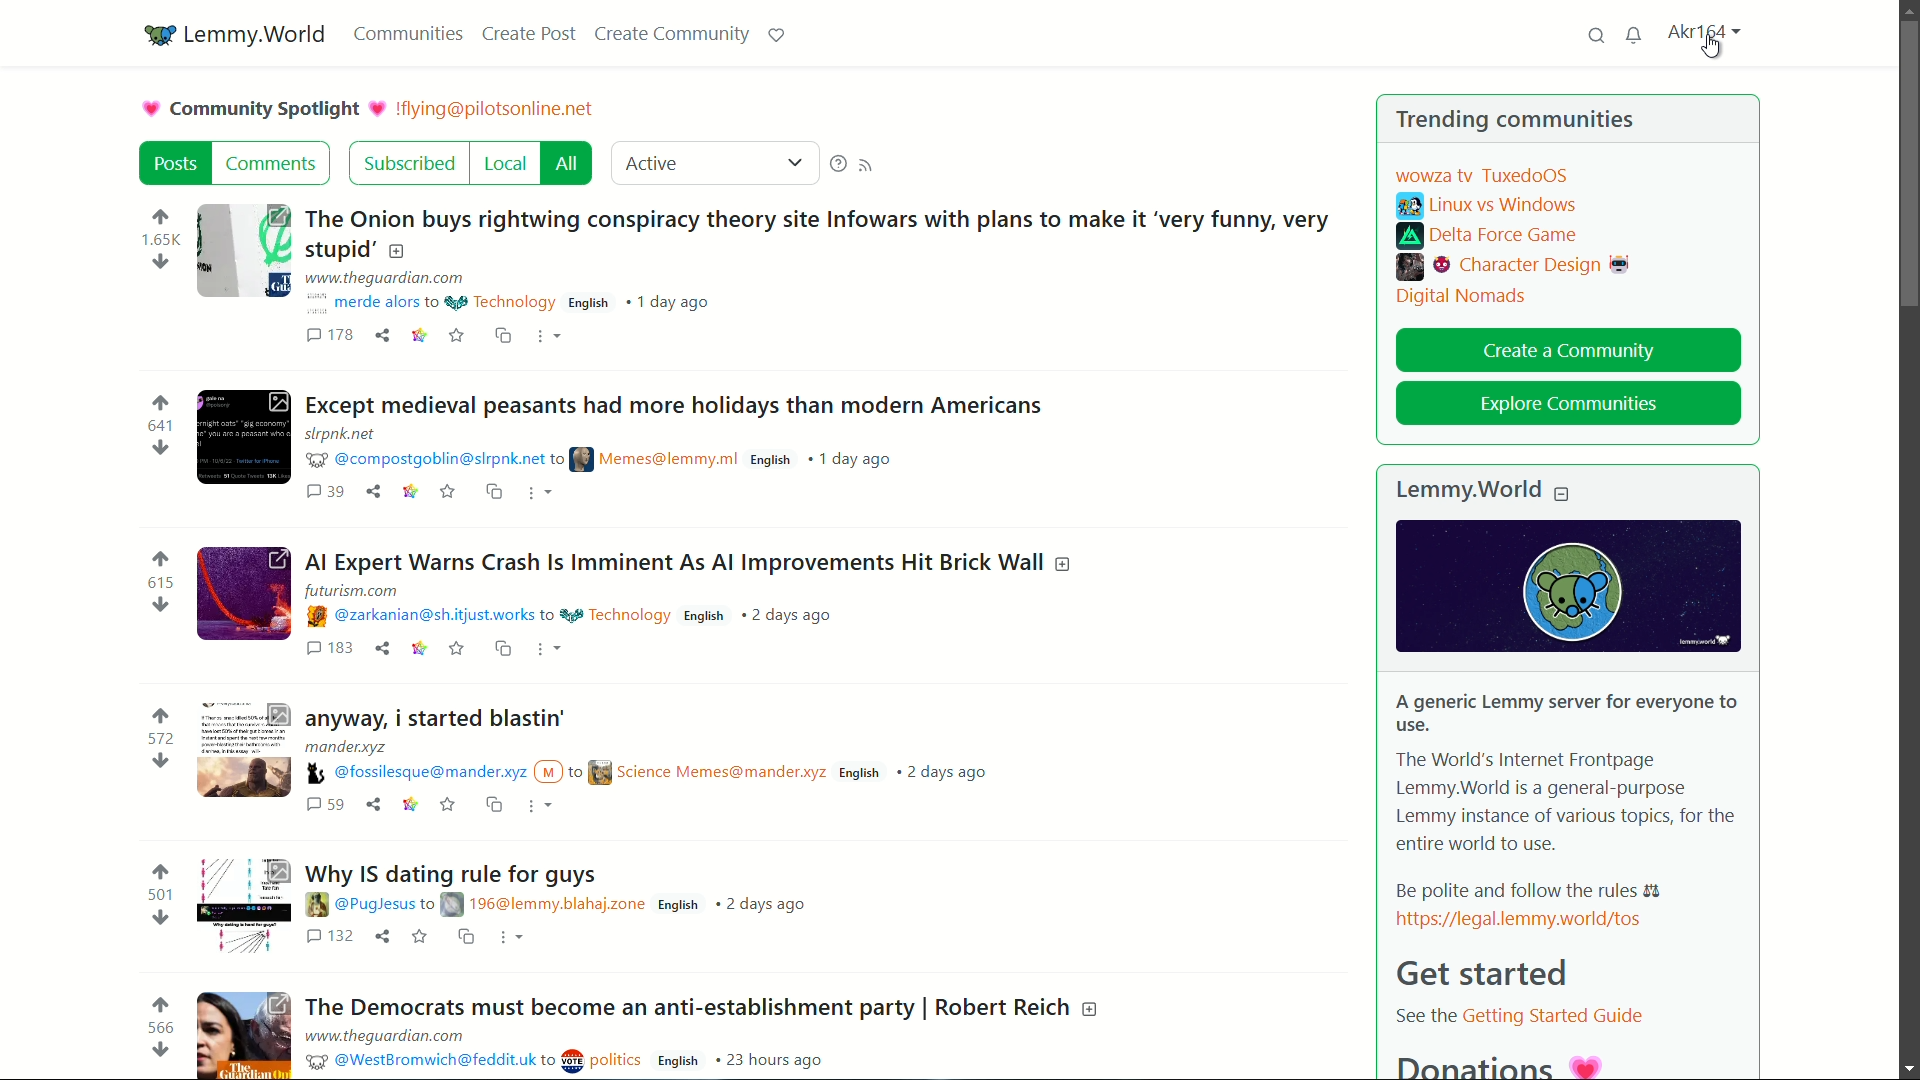 The width and height of the screenshot is (1920, 1080). What do you see at coordinates (247, 251) in the screenshot?
I see `image` at bounding box center [247, 251].